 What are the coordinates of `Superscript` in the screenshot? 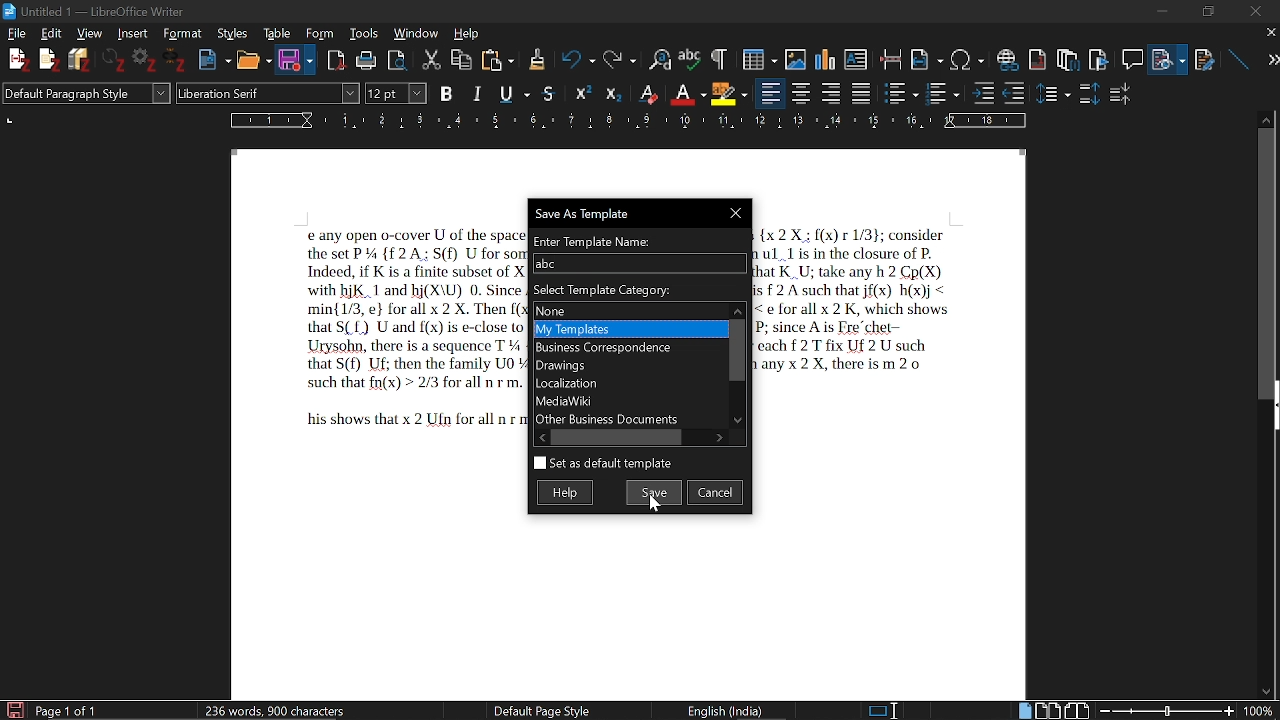 It's located at (647, 93).